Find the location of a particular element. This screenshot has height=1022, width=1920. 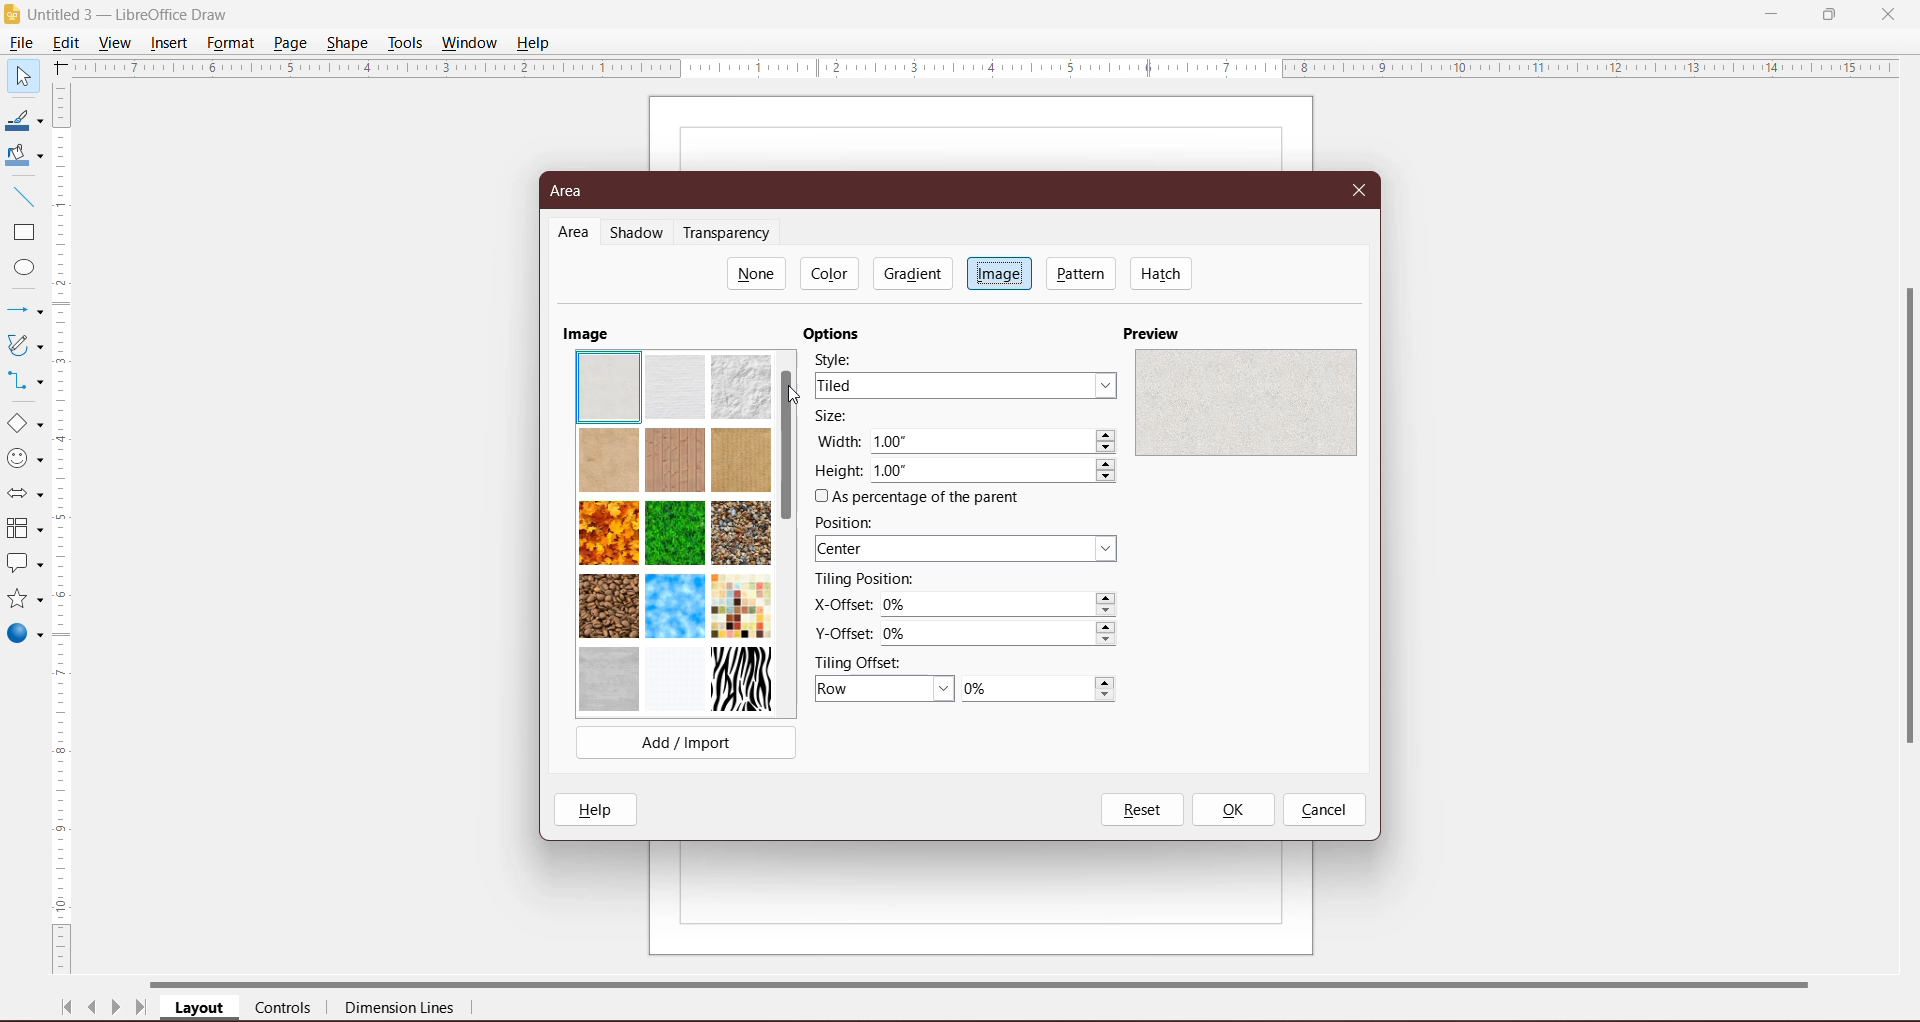

 is located at coordinates (671, 535).